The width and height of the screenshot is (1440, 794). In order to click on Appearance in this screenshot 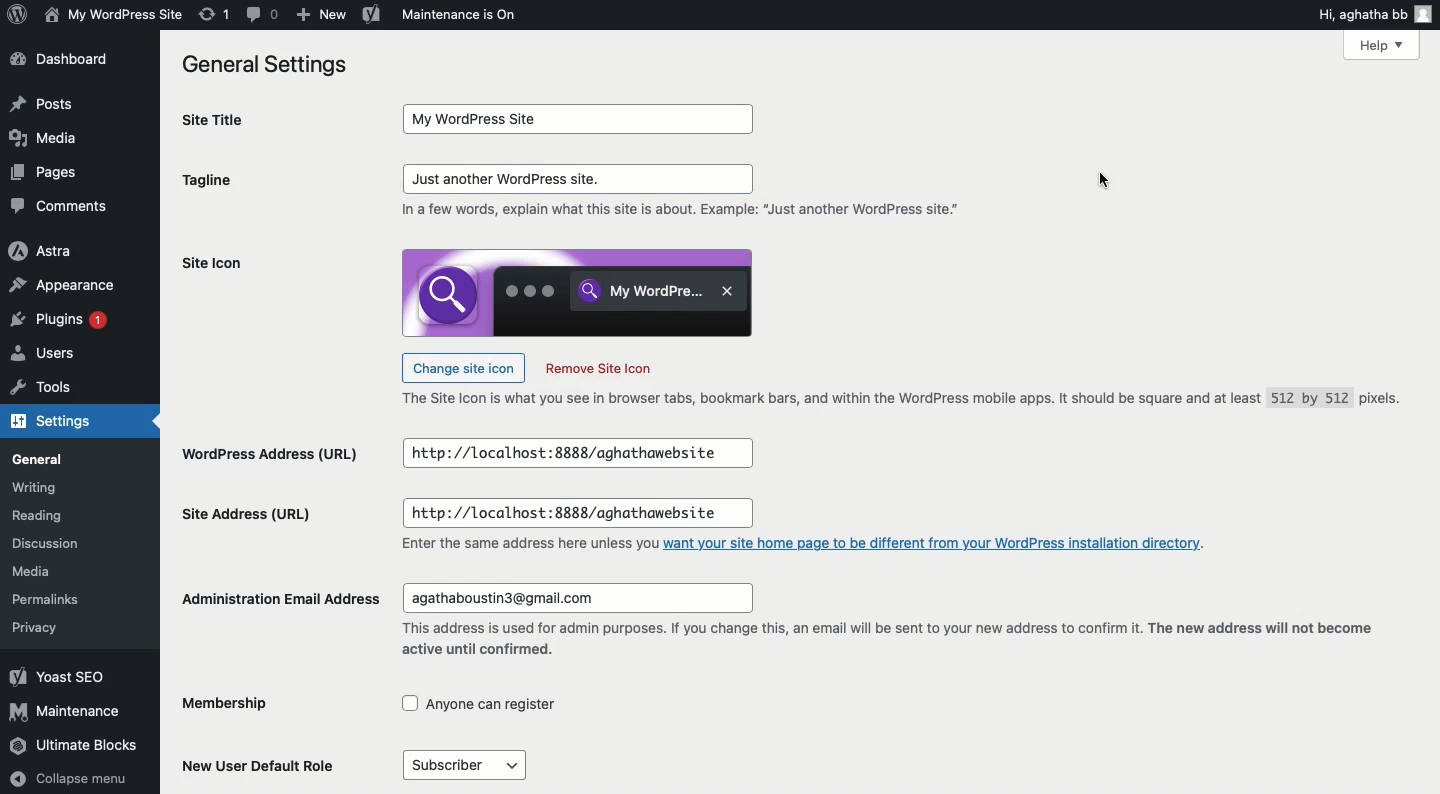, I will do `click(66, 287)`.